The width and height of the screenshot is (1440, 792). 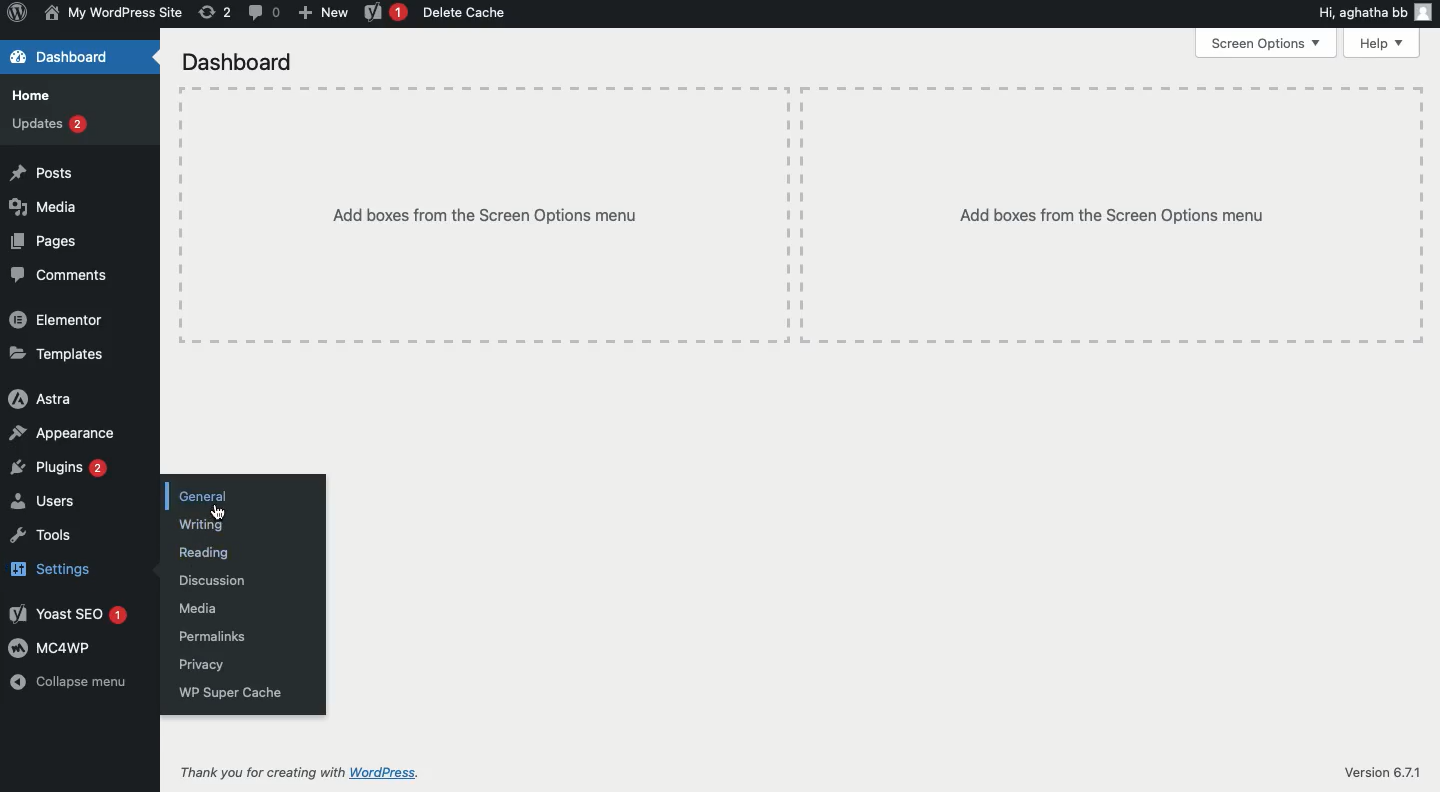 I want to click on Reading, so click(x=206, y=552).